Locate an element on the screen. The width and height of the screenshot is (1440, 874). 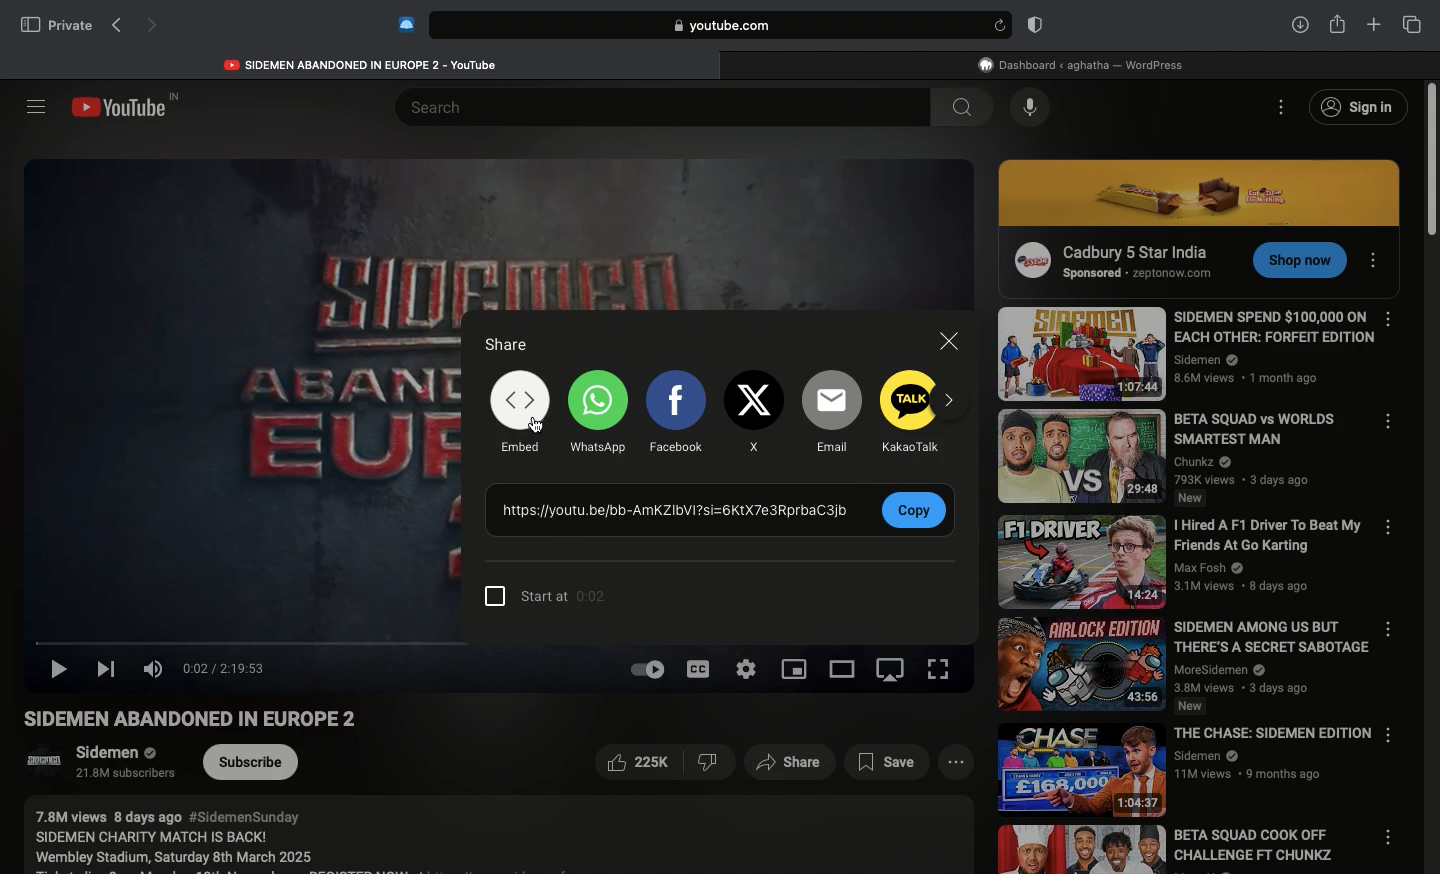
Link is located at coordinates (675, 508).